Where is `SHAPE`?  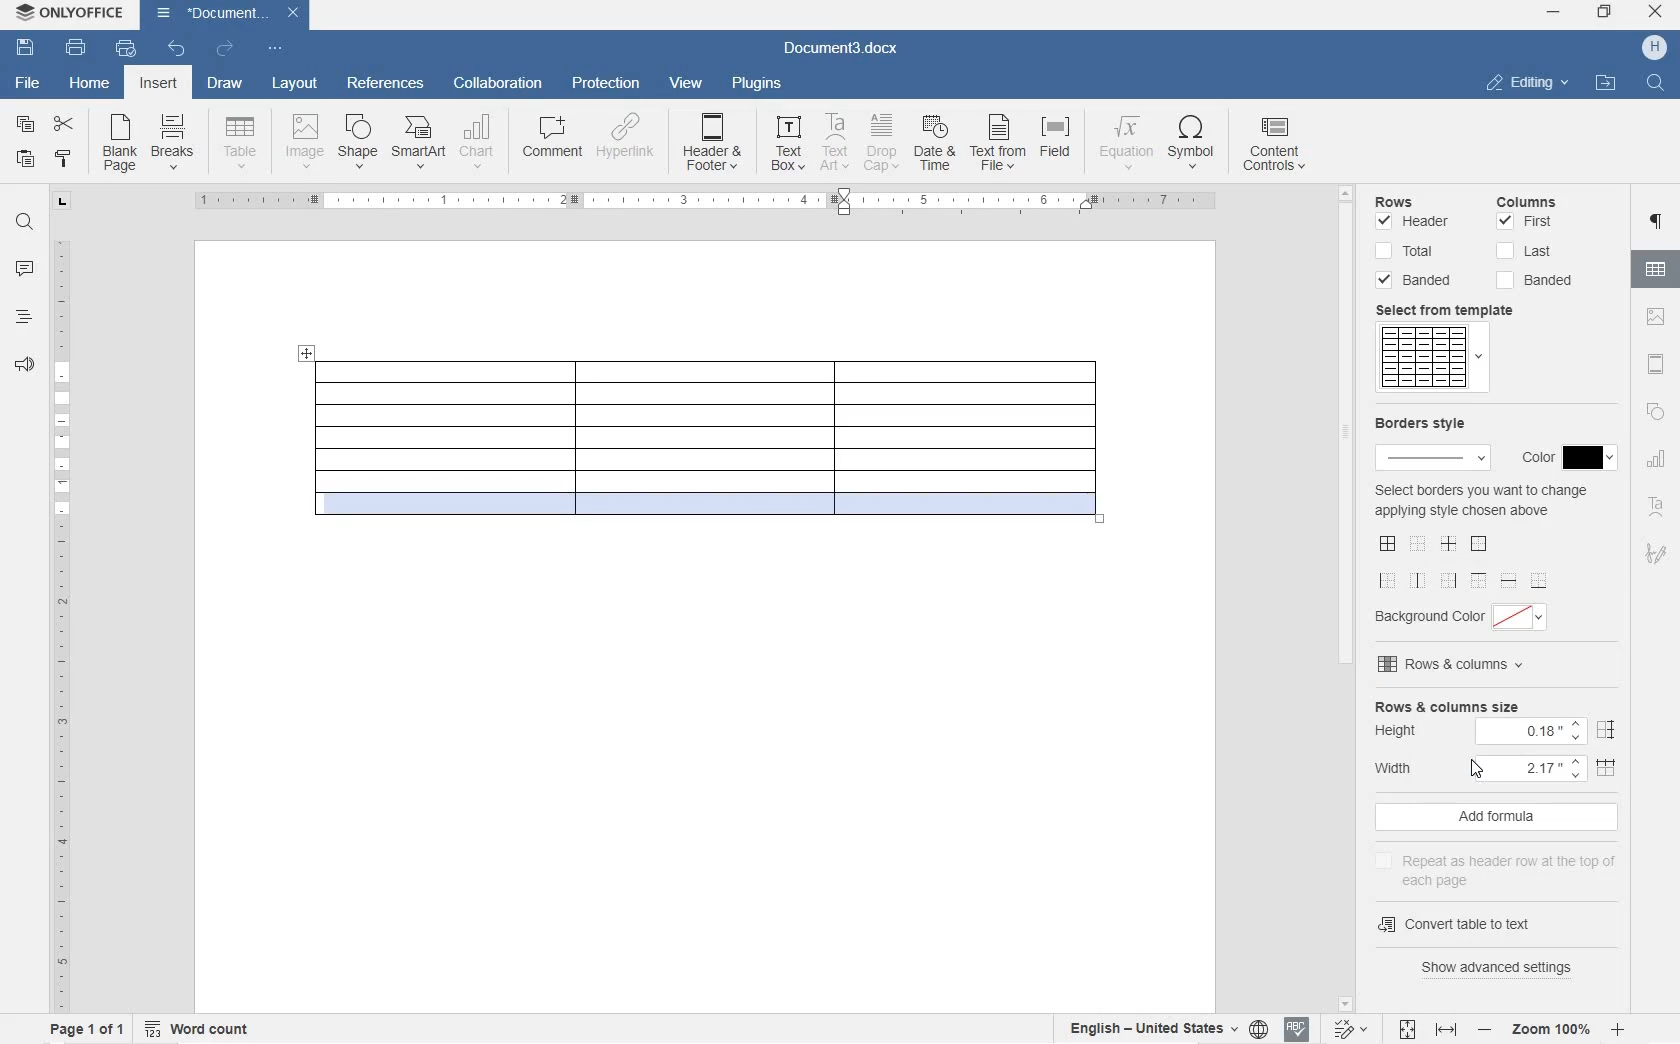 SHAPE is located at coordinates (1656, 411).